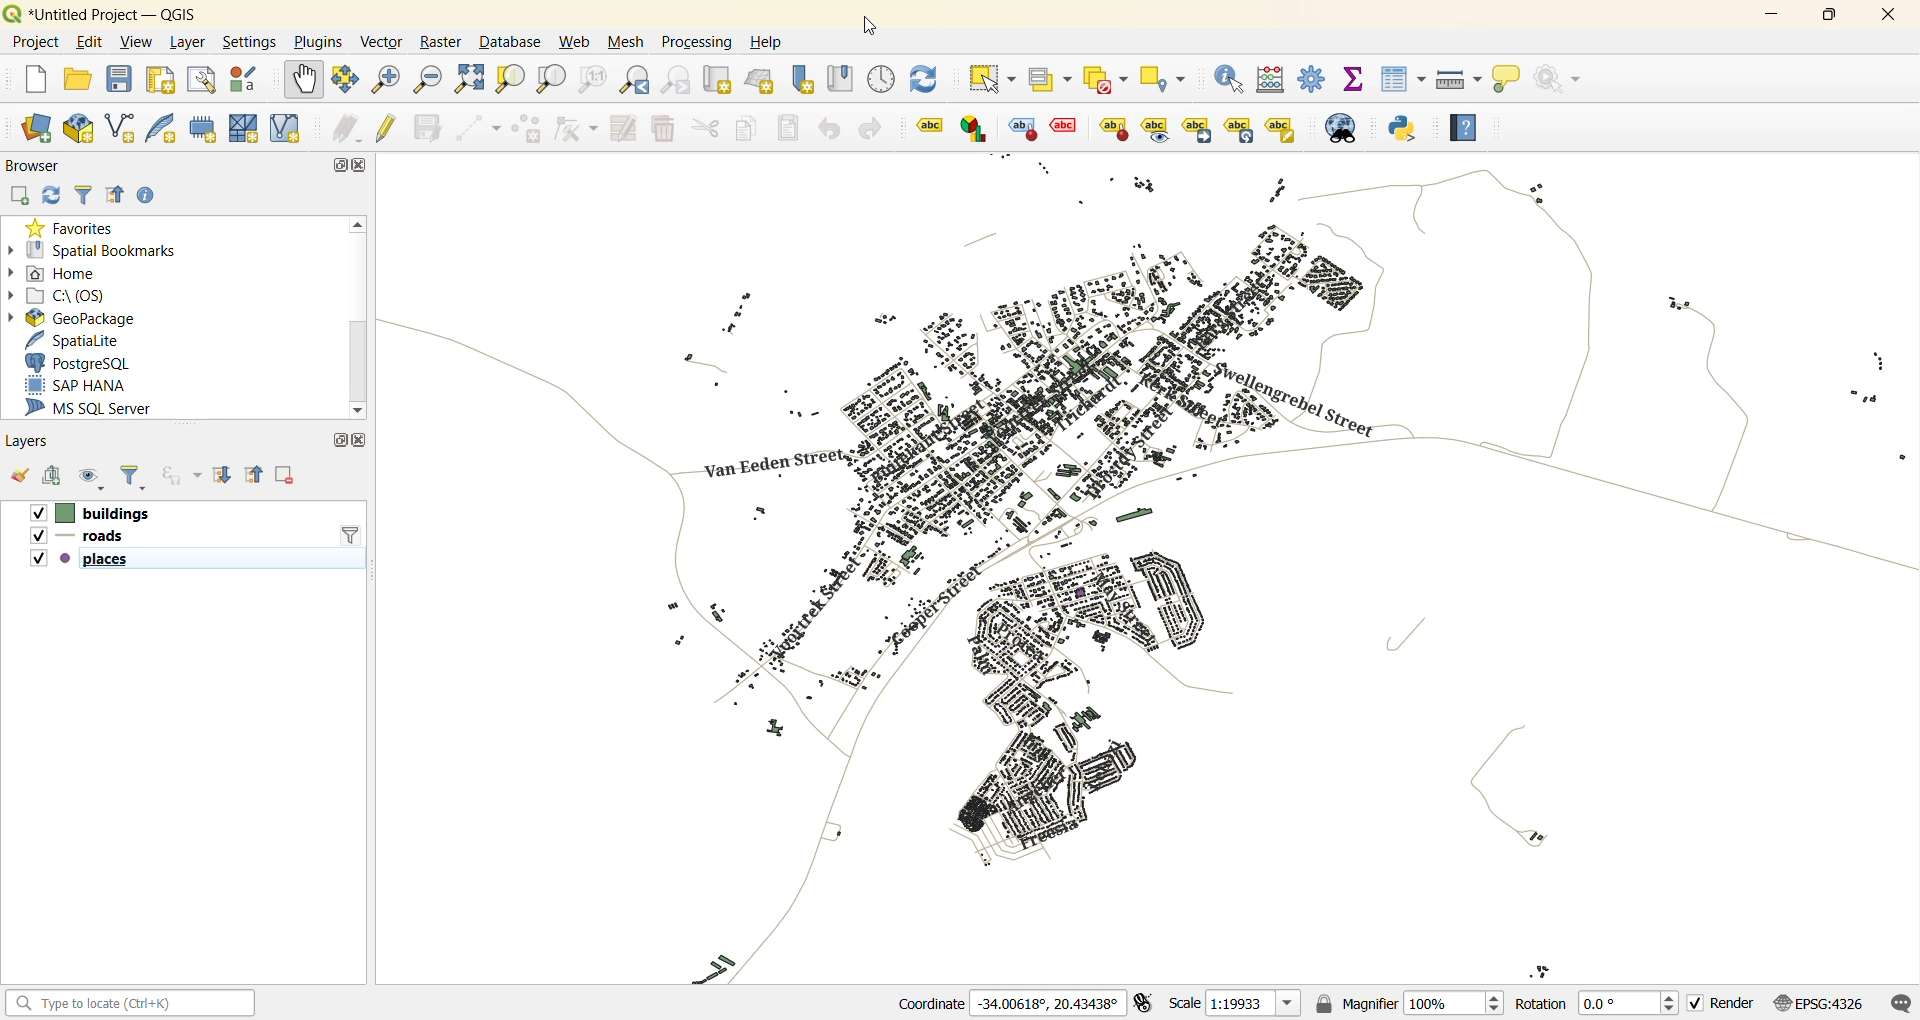 The height and width of the screenshot is (1020, 1920). What do you see at coordinates (438, 42) in the screenshot?
I see `raster` at bounding box center [438, 42].